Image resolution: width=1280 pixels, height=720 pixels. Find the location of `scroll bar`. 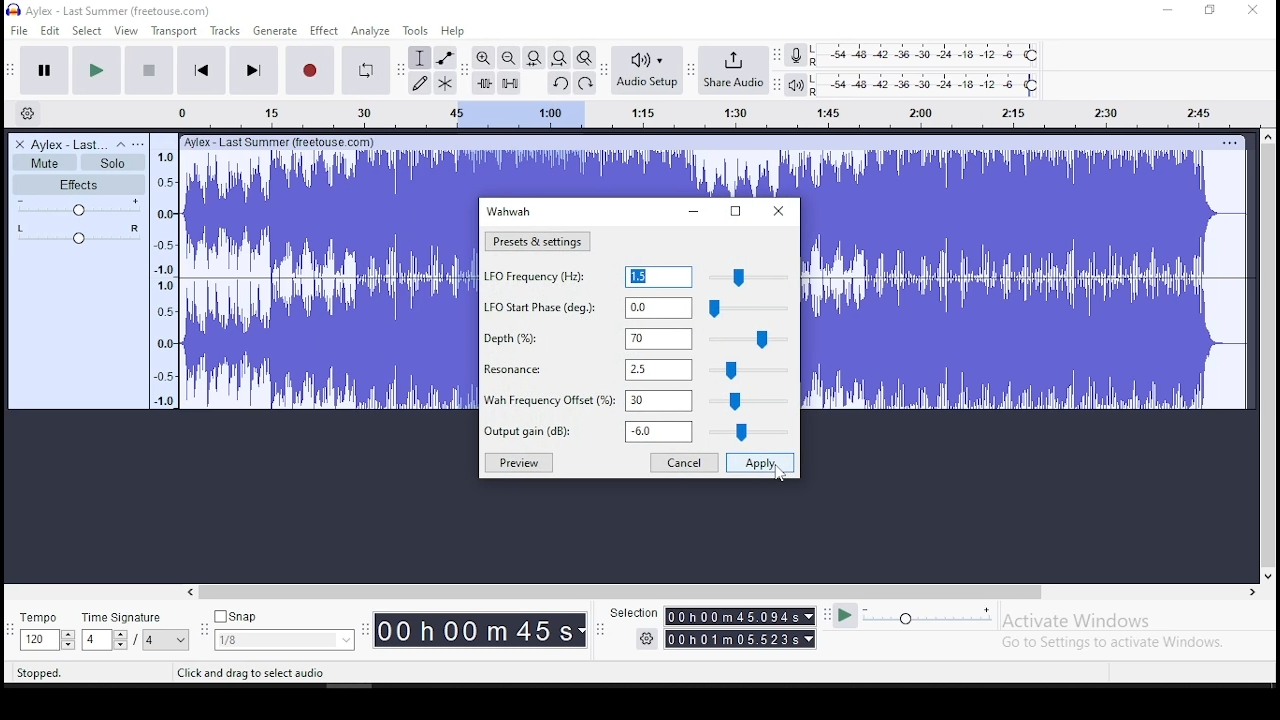

scroll bar is located at coordinates (1268, 356).